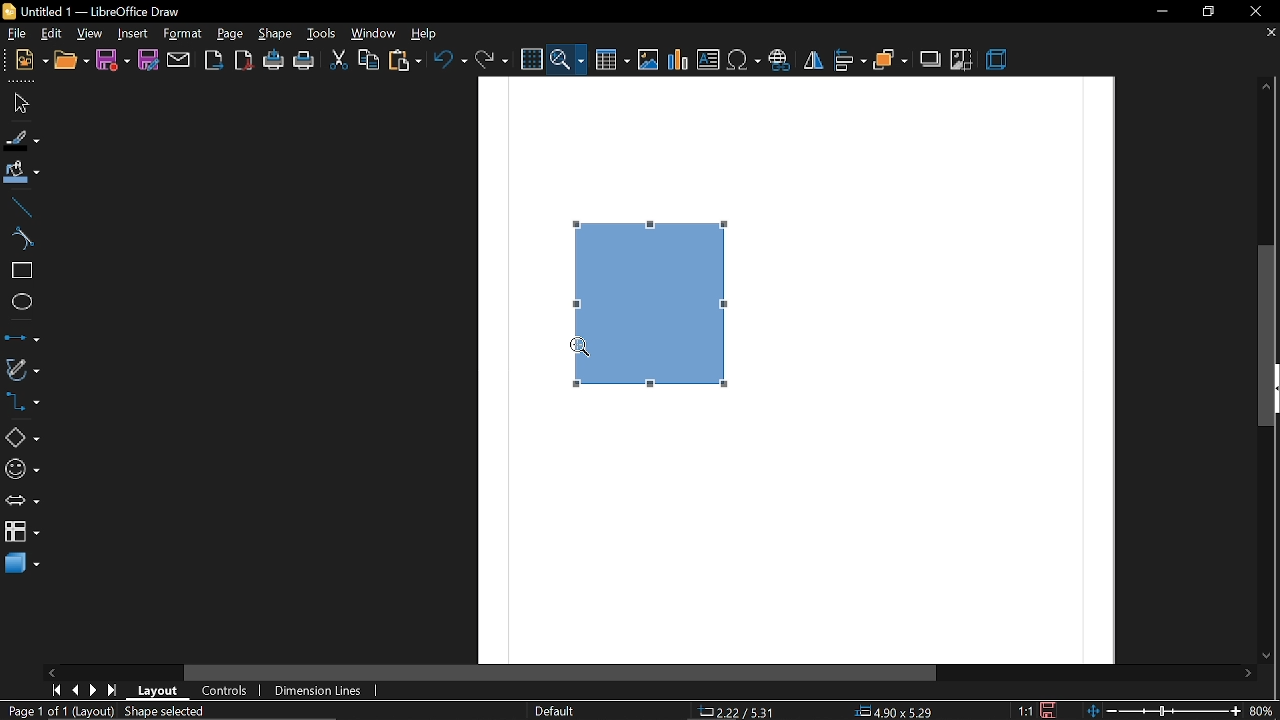  Describe the element at coordinates (931, 62) in the screenshot. I see `shadow` at that location.